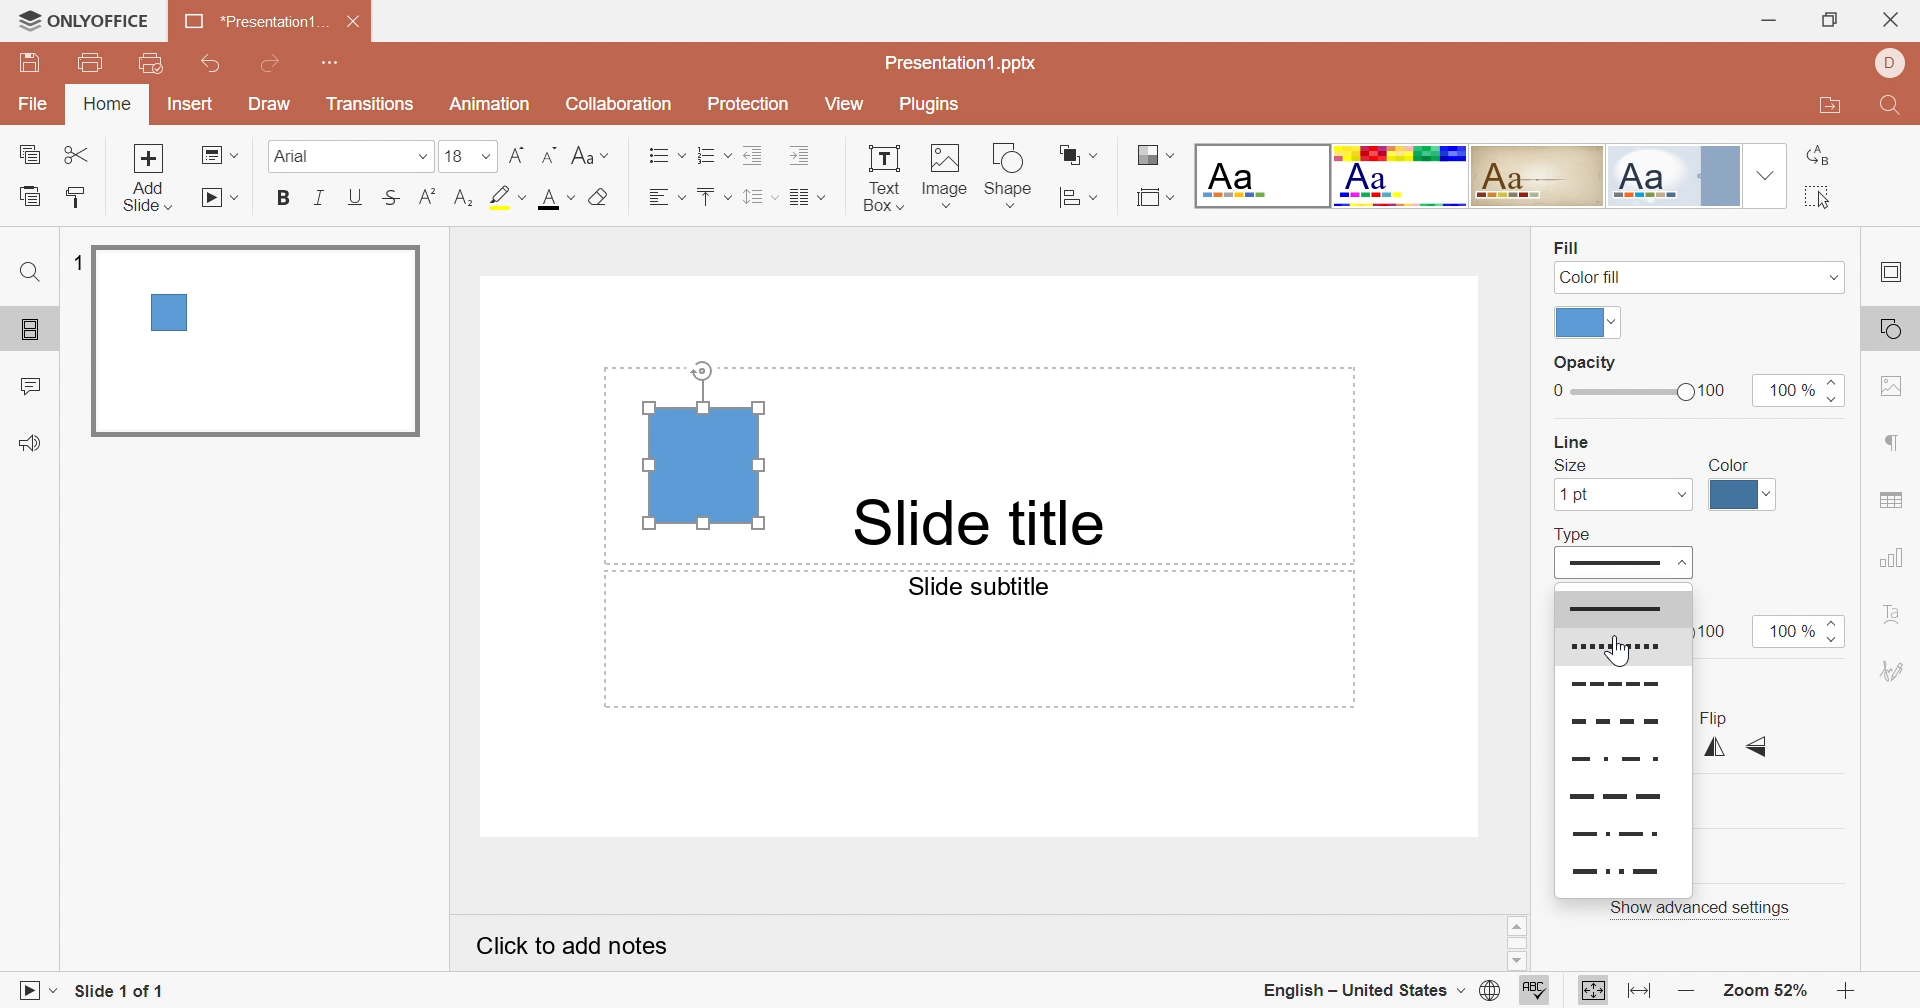  What do you see at coordinates (970, 65) in the screenshot?
I see `Presentation1.pptx` at bounding box center [970, 65].